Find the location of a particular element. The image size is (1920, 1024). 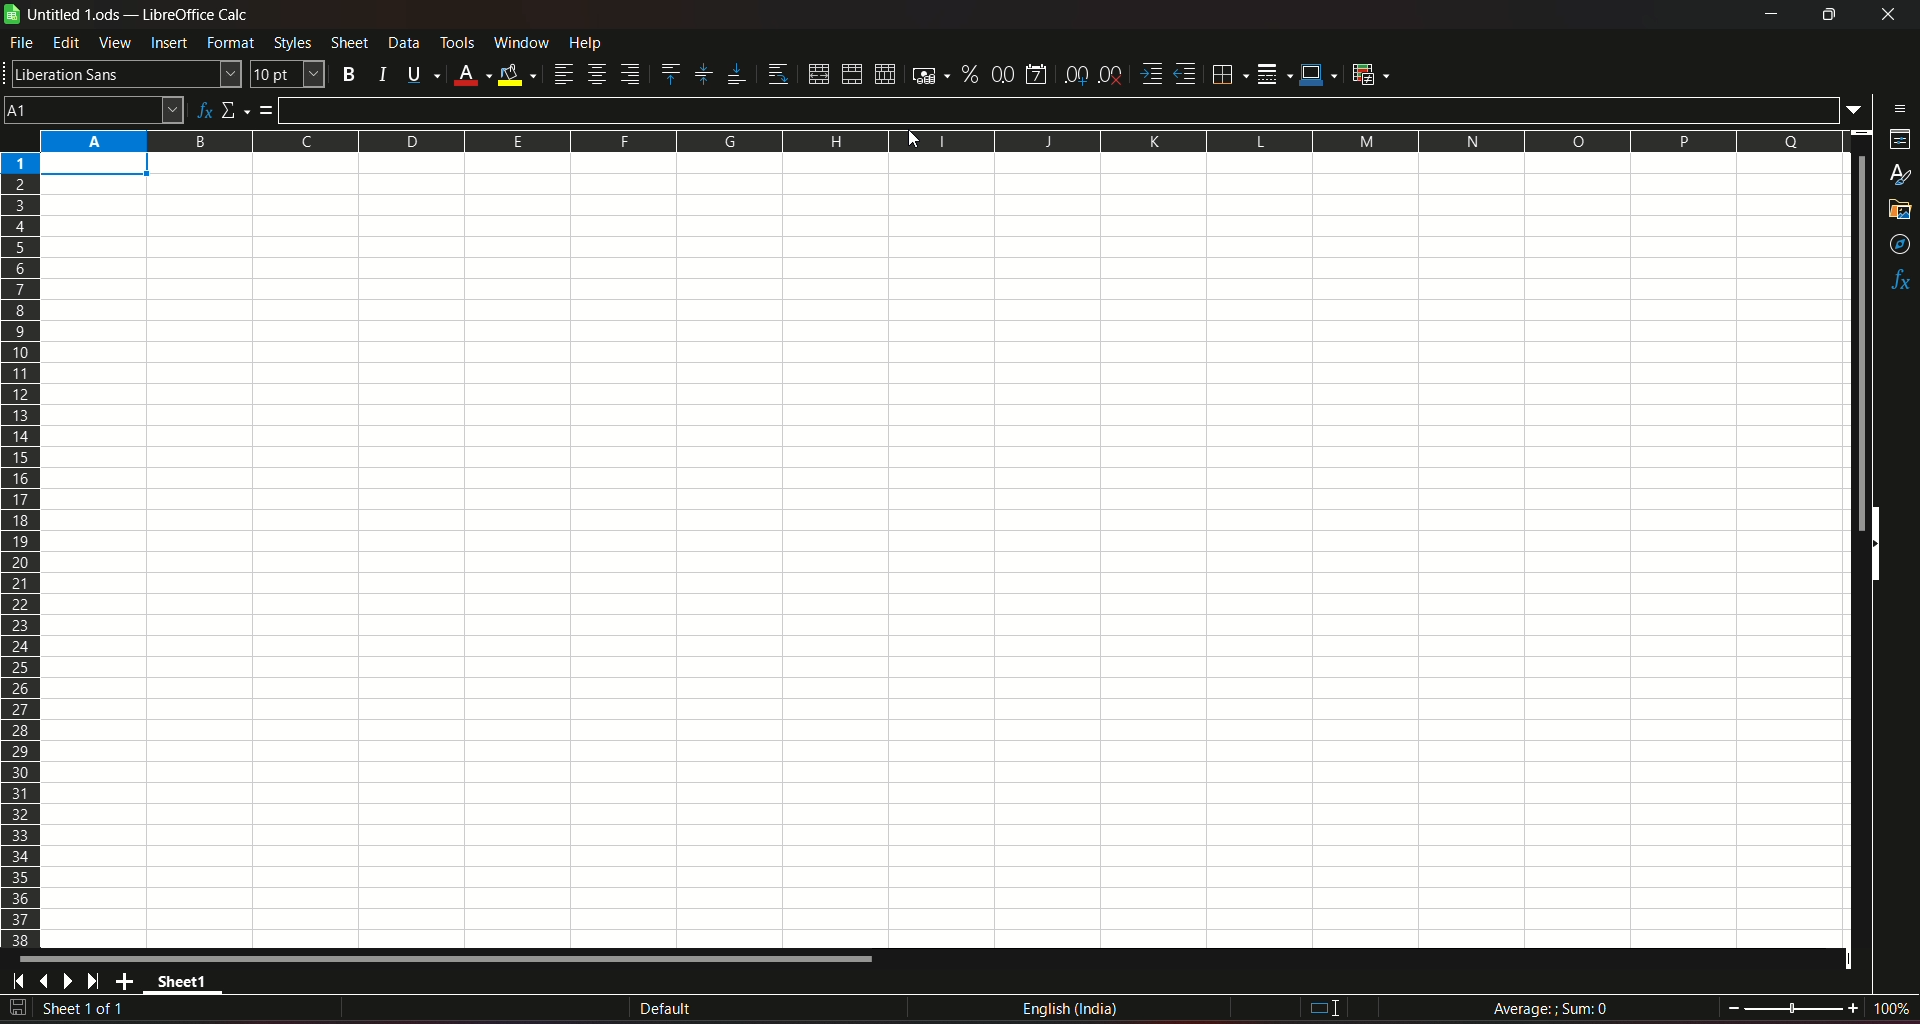

previous sheet is located at coordinates (46, 983).